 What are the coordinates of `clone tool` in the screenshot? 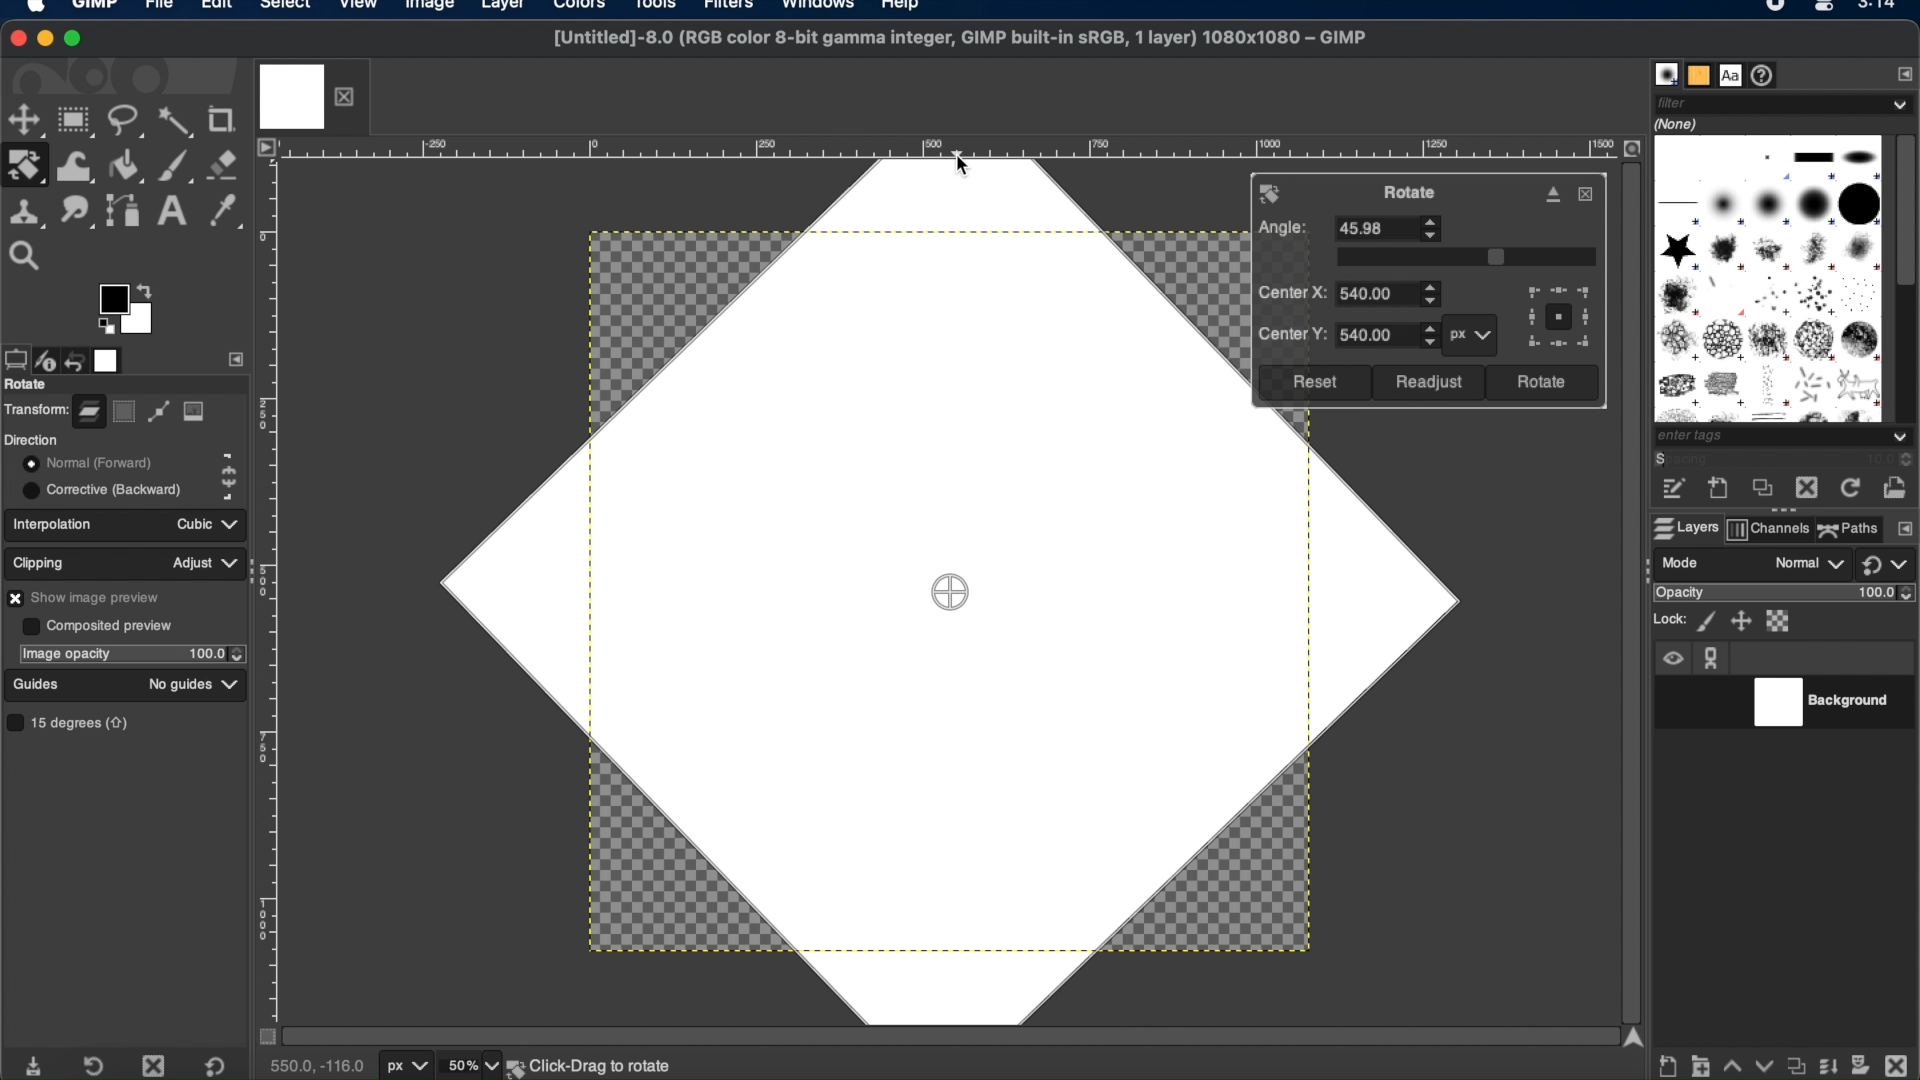 It's located at (26, 210).